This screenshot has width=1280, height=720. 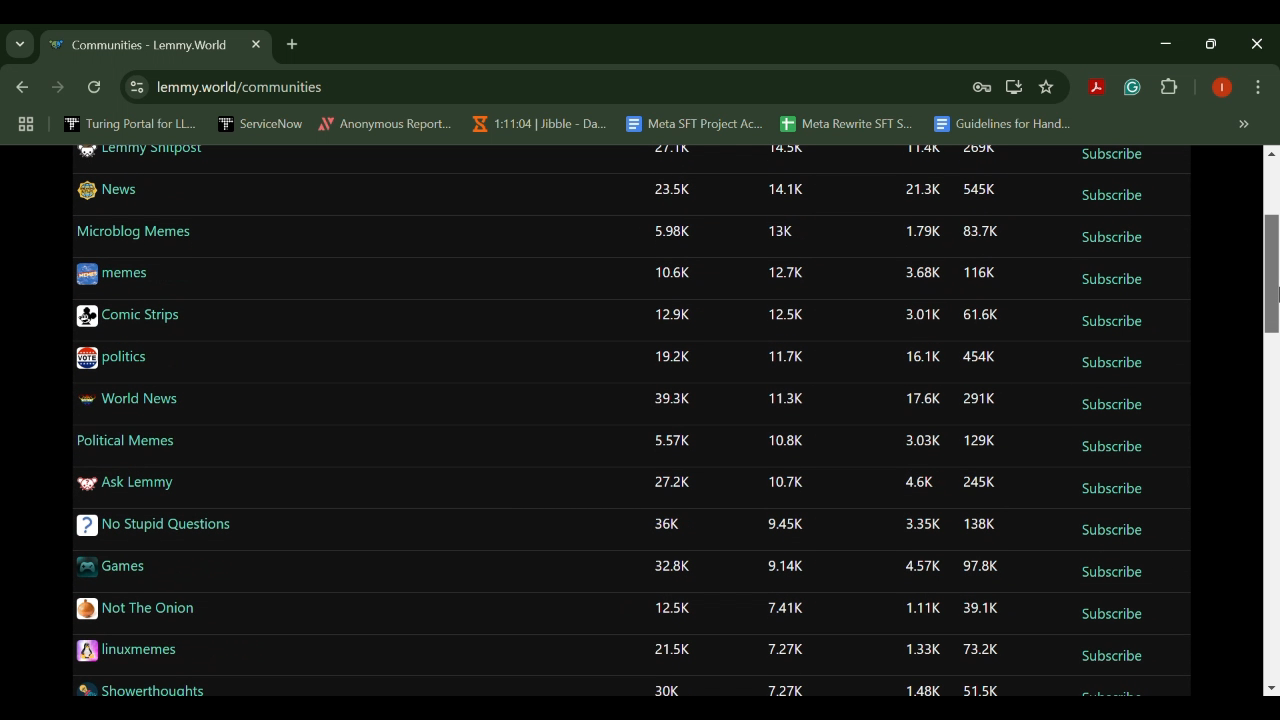 I want to click on ServiceNow, so click(x=261, y=123).